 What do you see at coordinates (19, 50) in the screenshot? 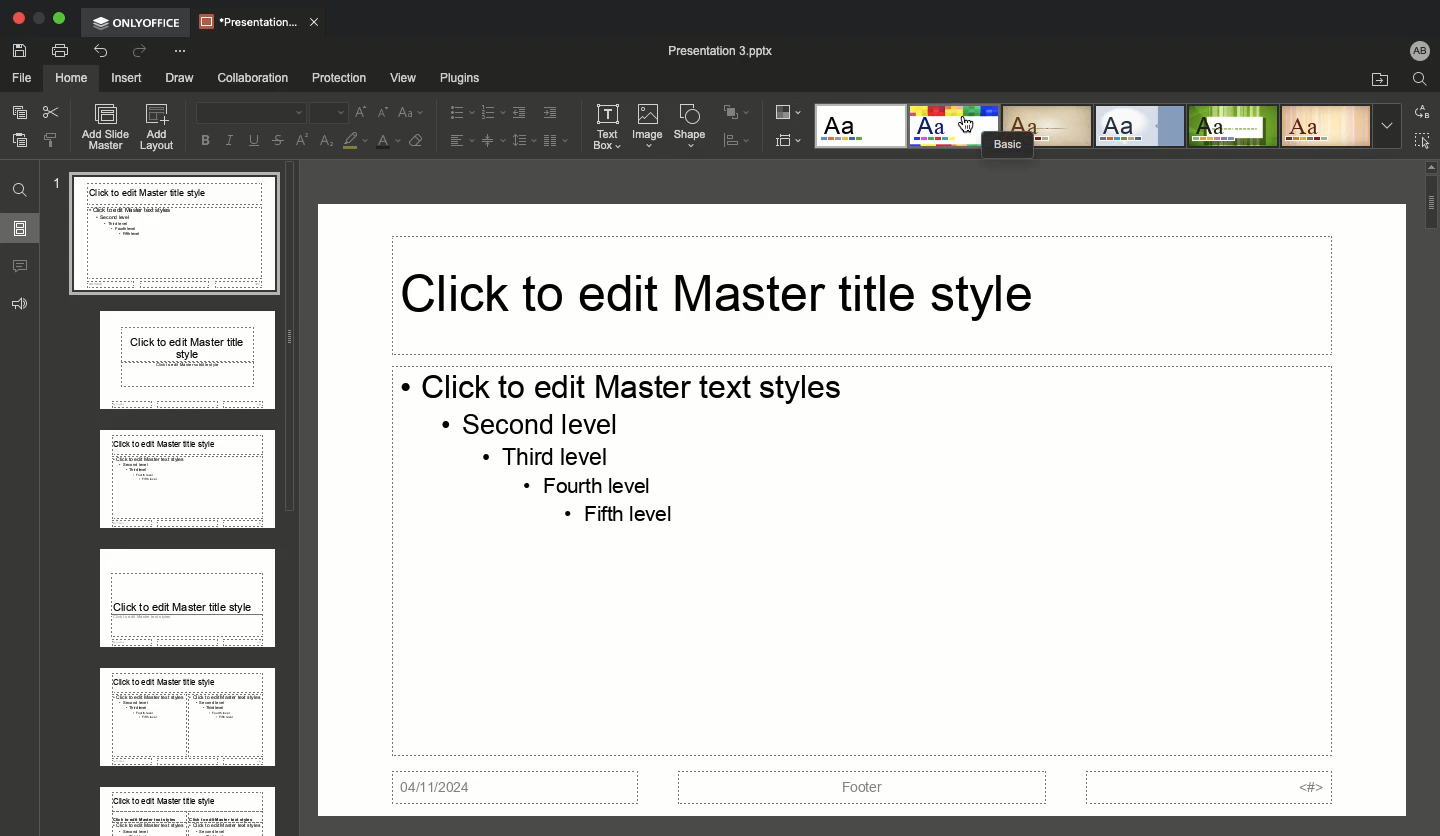
I see `Save` at bounding box center [19, 50].